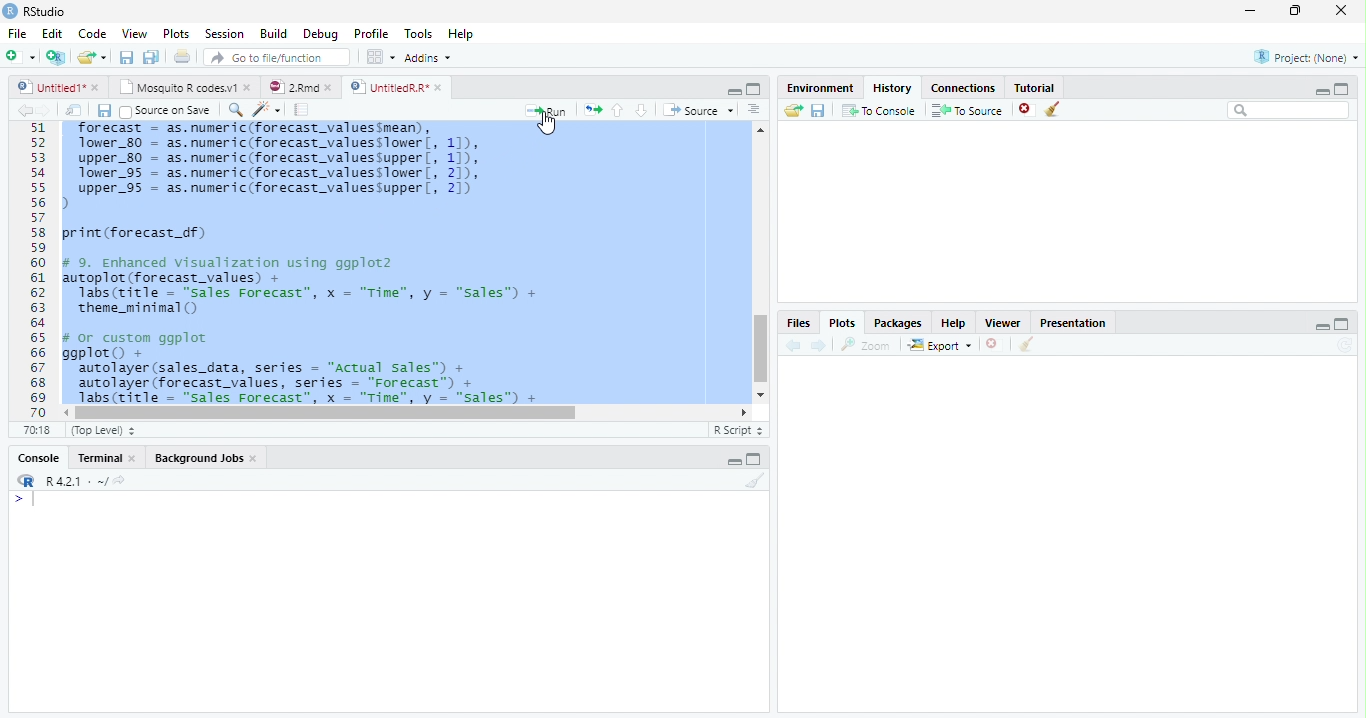 The width and height of the screenshot is (1366, 718). I want to click on History, so click(893, 88).